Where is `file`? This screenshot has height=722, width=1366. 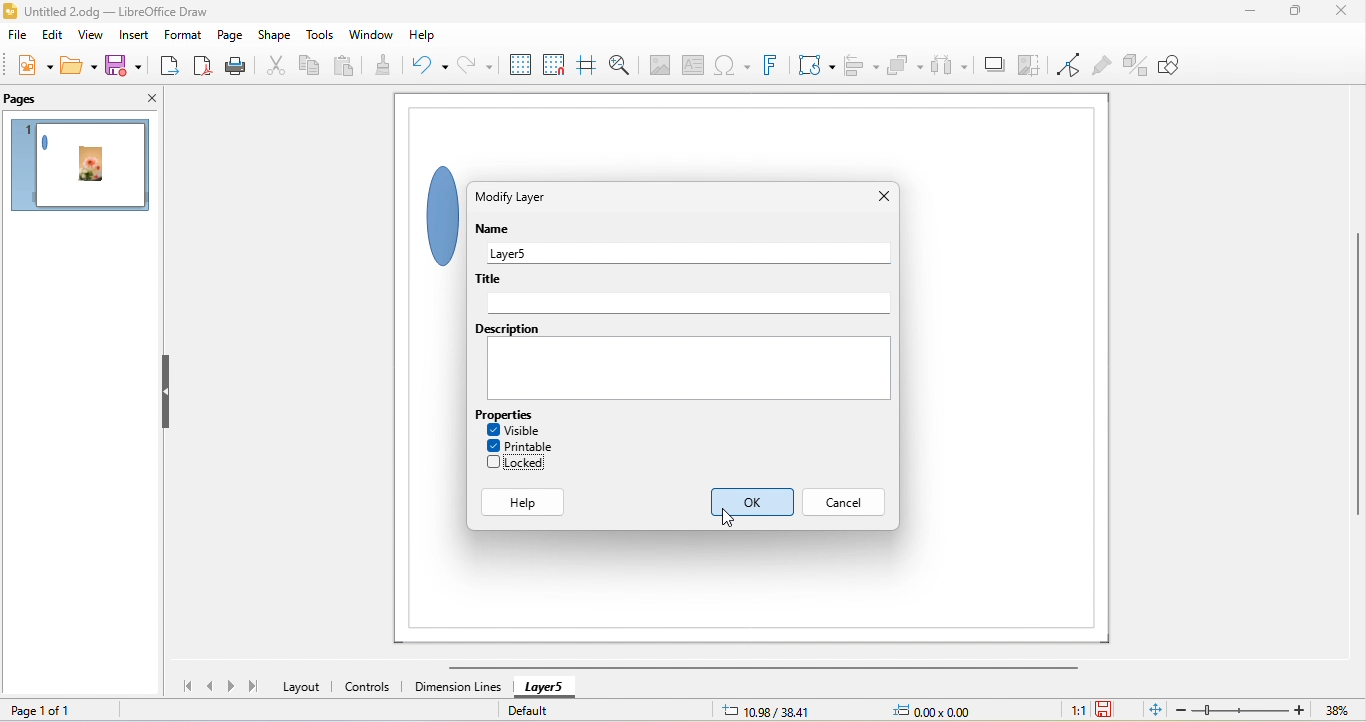
file is located at coordinates (18, 38).